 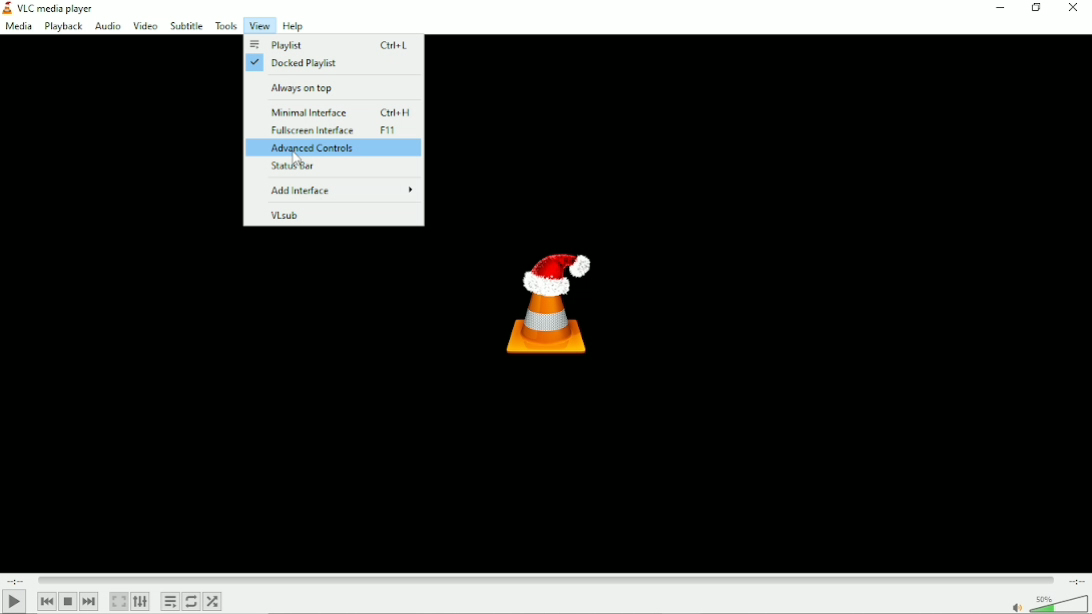 What do you see at coordinates (88, 601) in the screenshot?
I see `Next` at bounding box center [88, 601].